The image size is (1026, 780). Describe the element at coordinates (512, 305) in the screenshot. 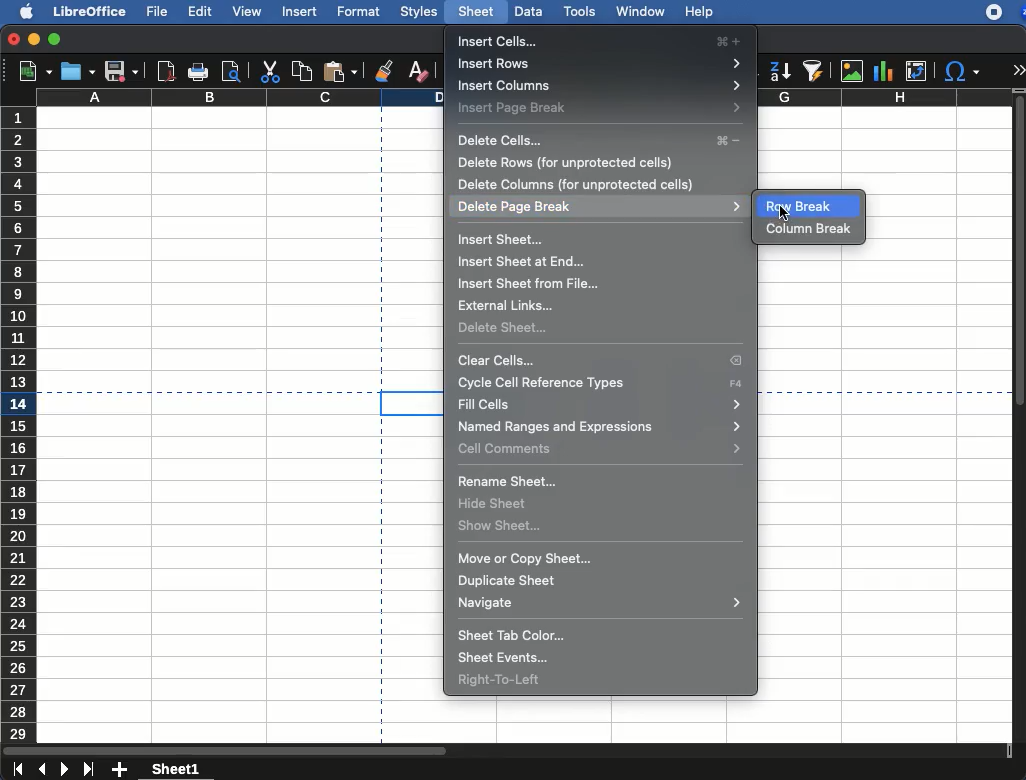

I see `external links` at that location.